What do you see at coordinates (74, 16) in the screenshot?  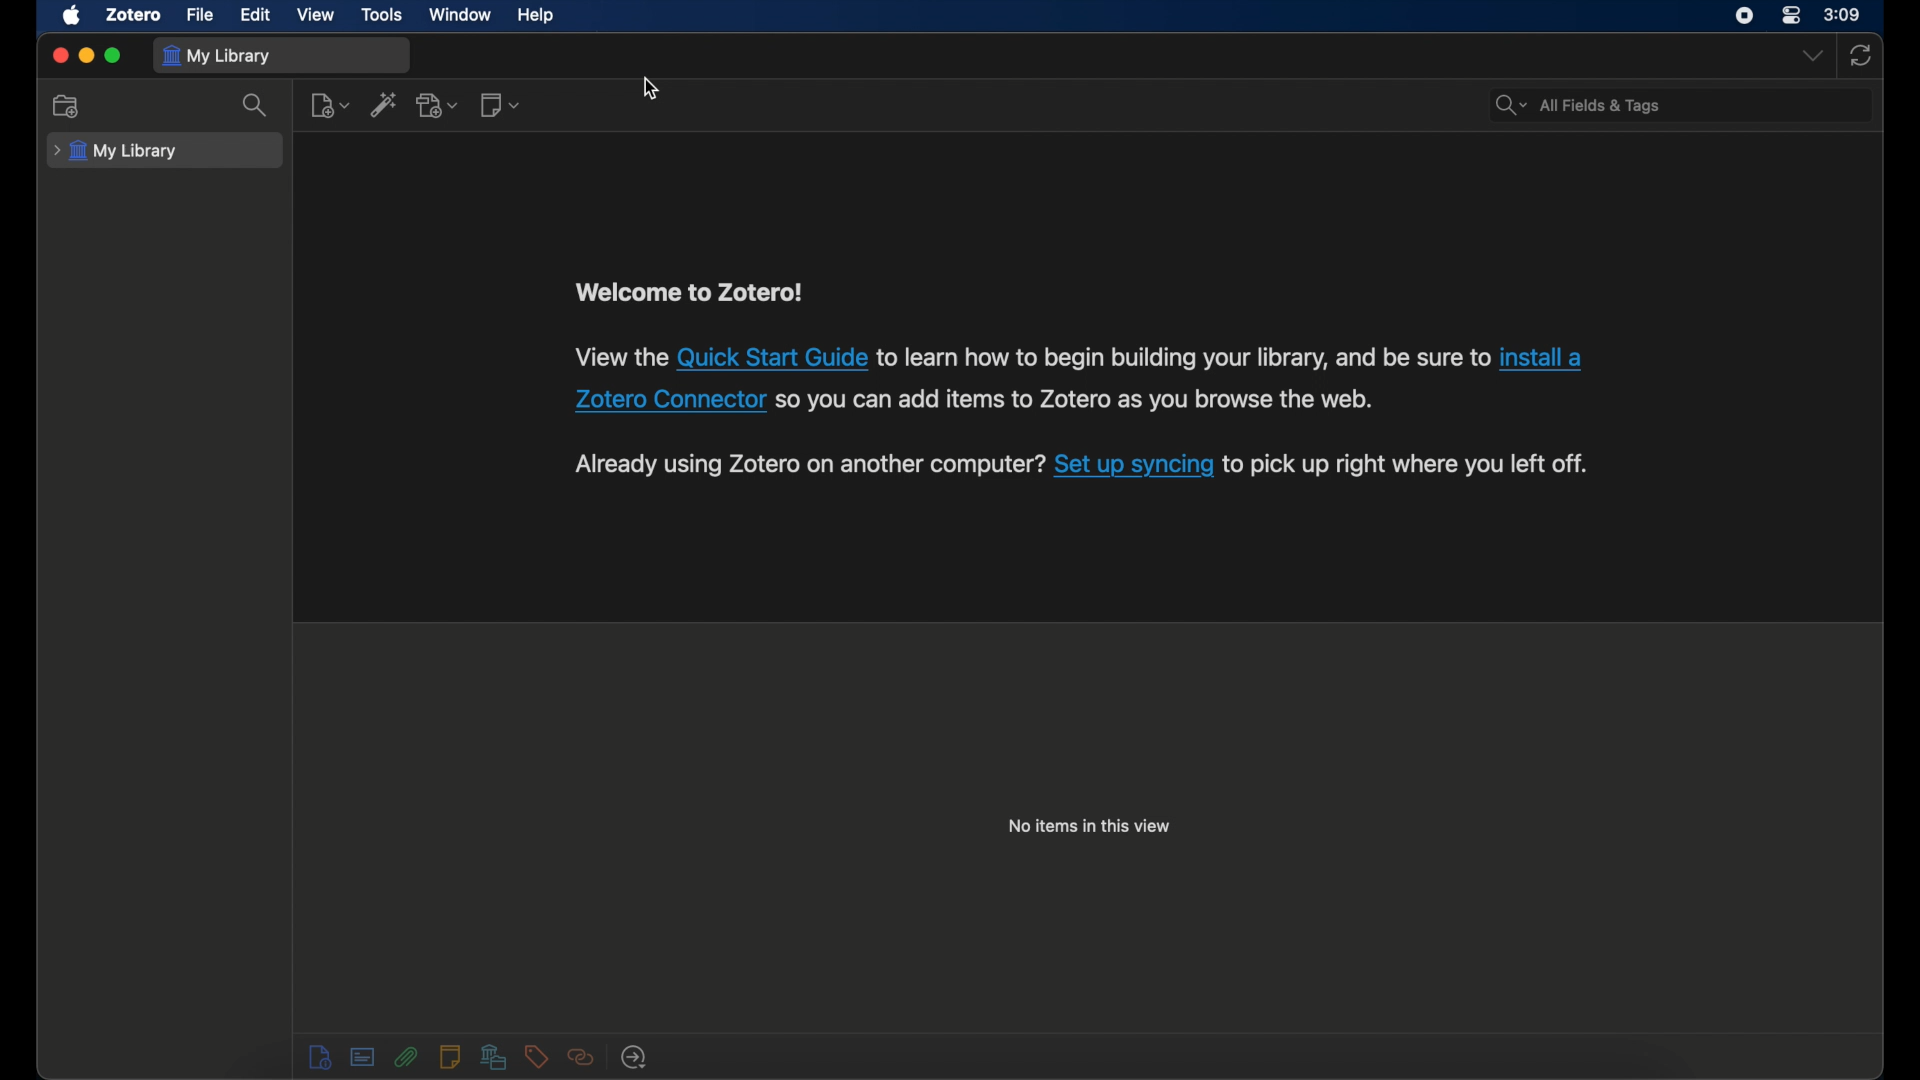 I see `apple icon` at bounding box center [74, 16].